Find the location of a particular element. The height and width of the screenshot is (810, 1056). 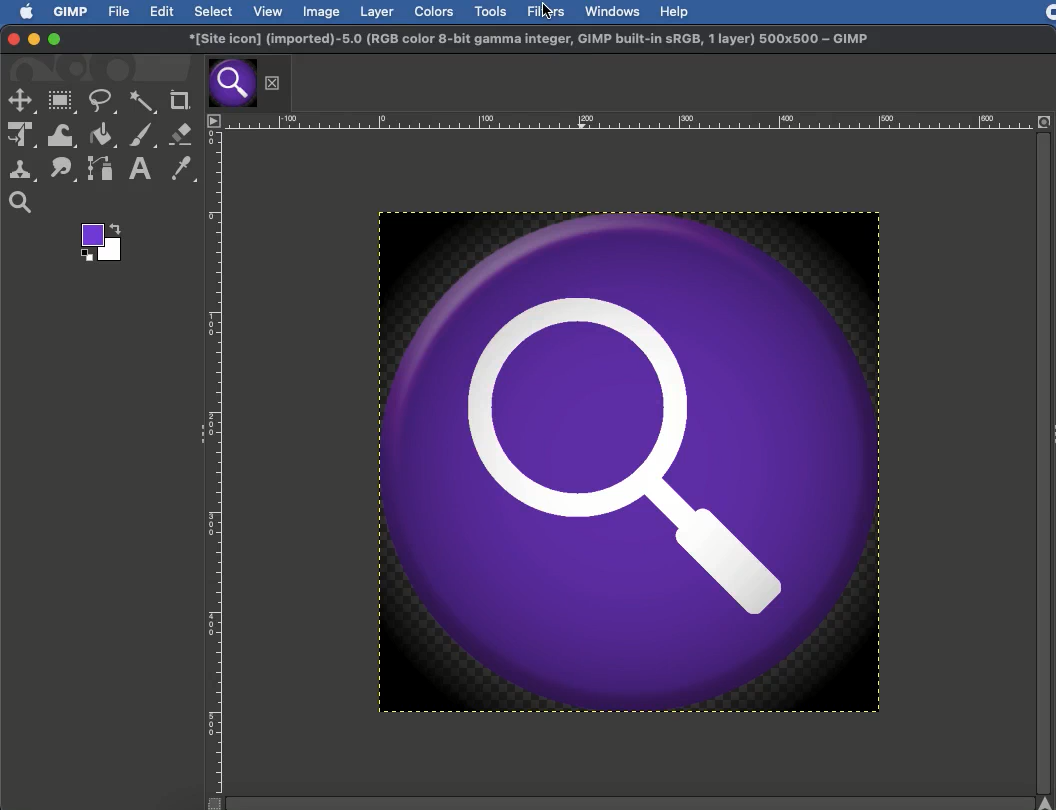

Color picker is located at coordinates (182, 167).